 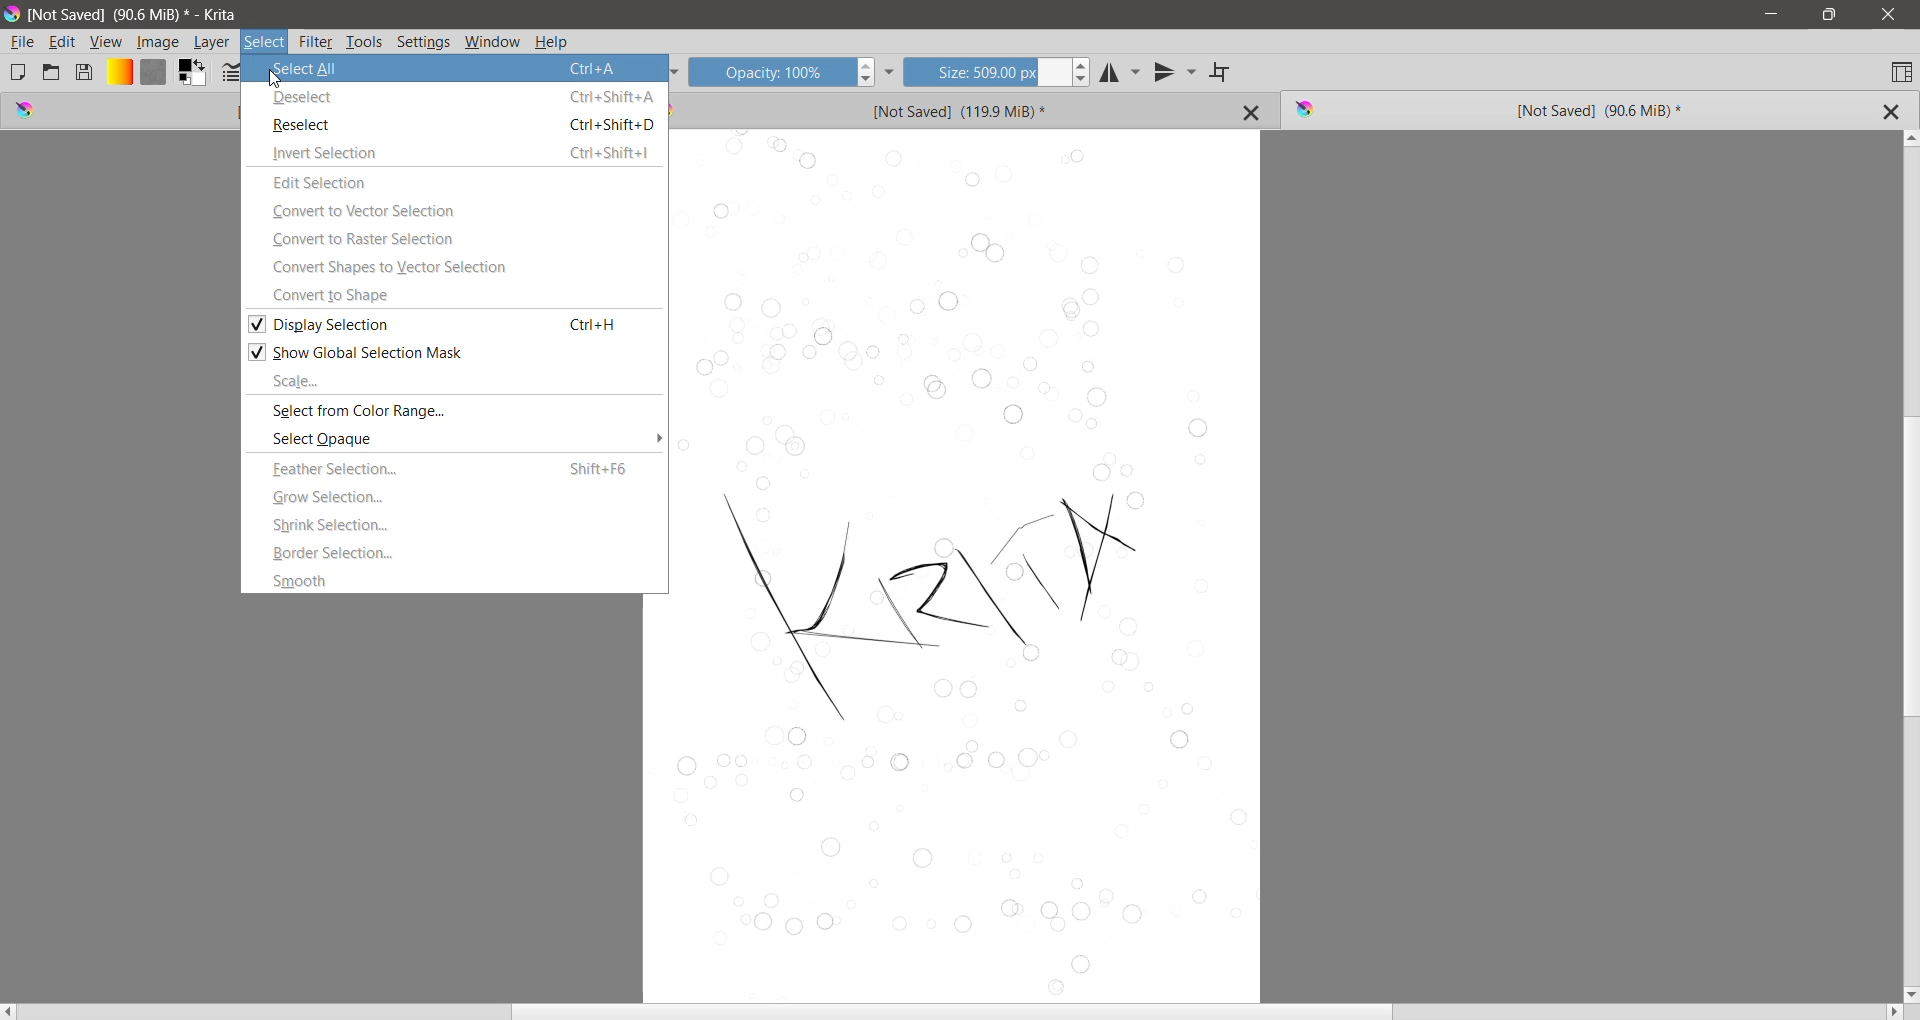 I want to click on Smooth, so click(x=456, y=580).